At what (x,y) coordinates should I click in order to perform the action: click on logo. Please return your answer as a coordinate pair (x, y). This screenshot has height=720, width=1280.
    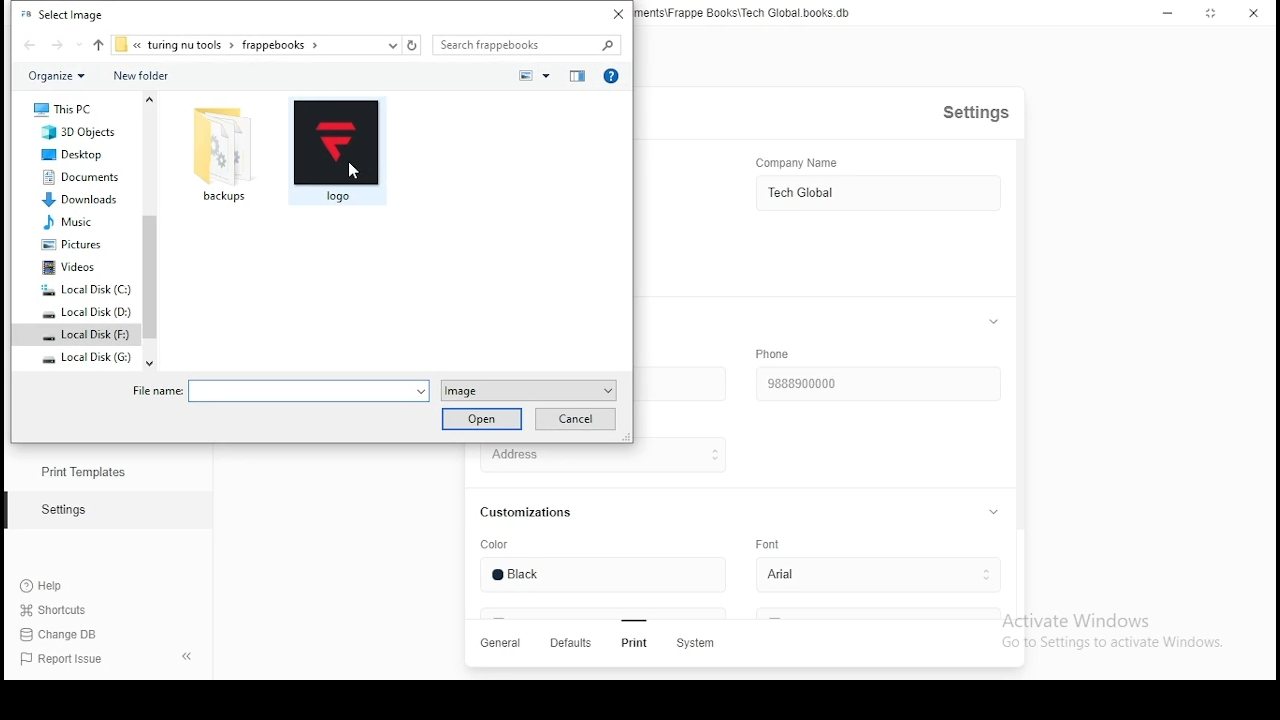
    Looking at the image, I should click on (346, 152).